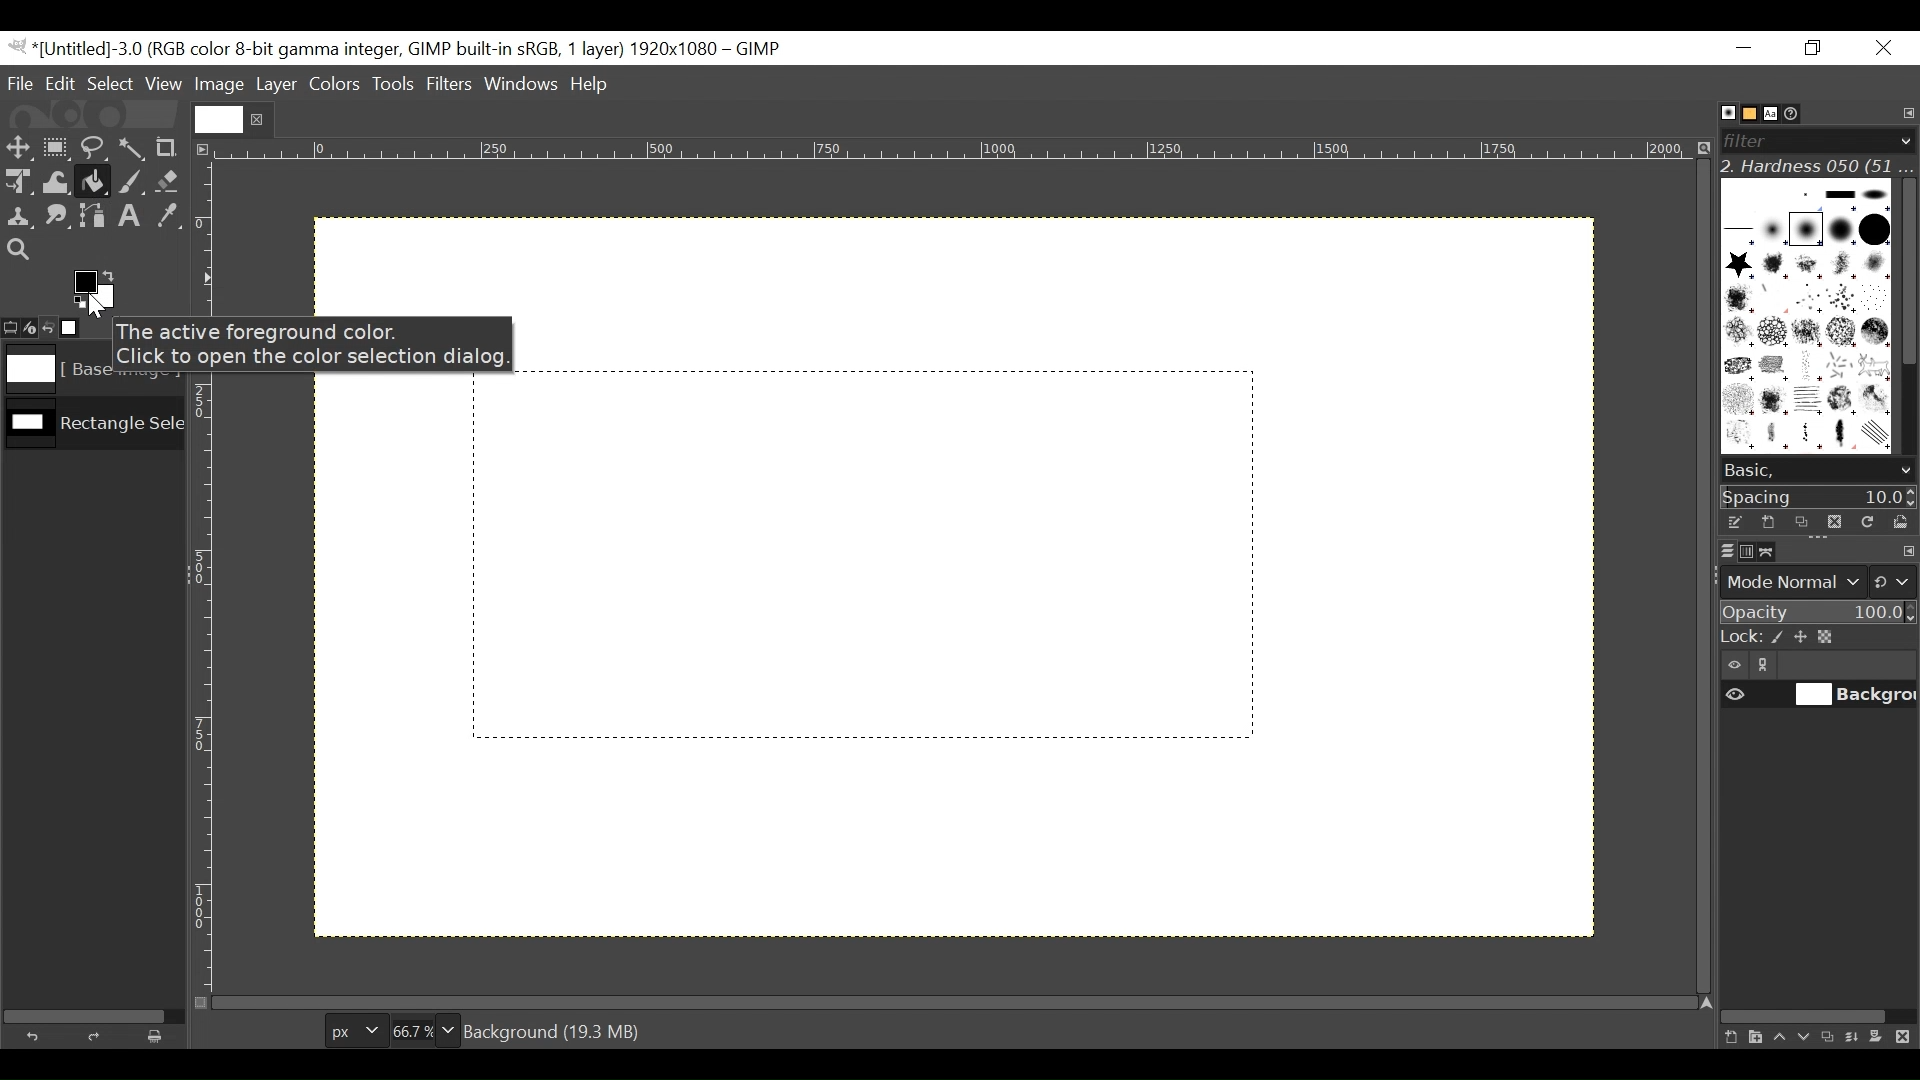 The height and width of the screenshot is (1080, 1920). What do you see at coordinates (92, 144) in the screenshot?
I see `Free Select tool` at bounding box center [92, 144].